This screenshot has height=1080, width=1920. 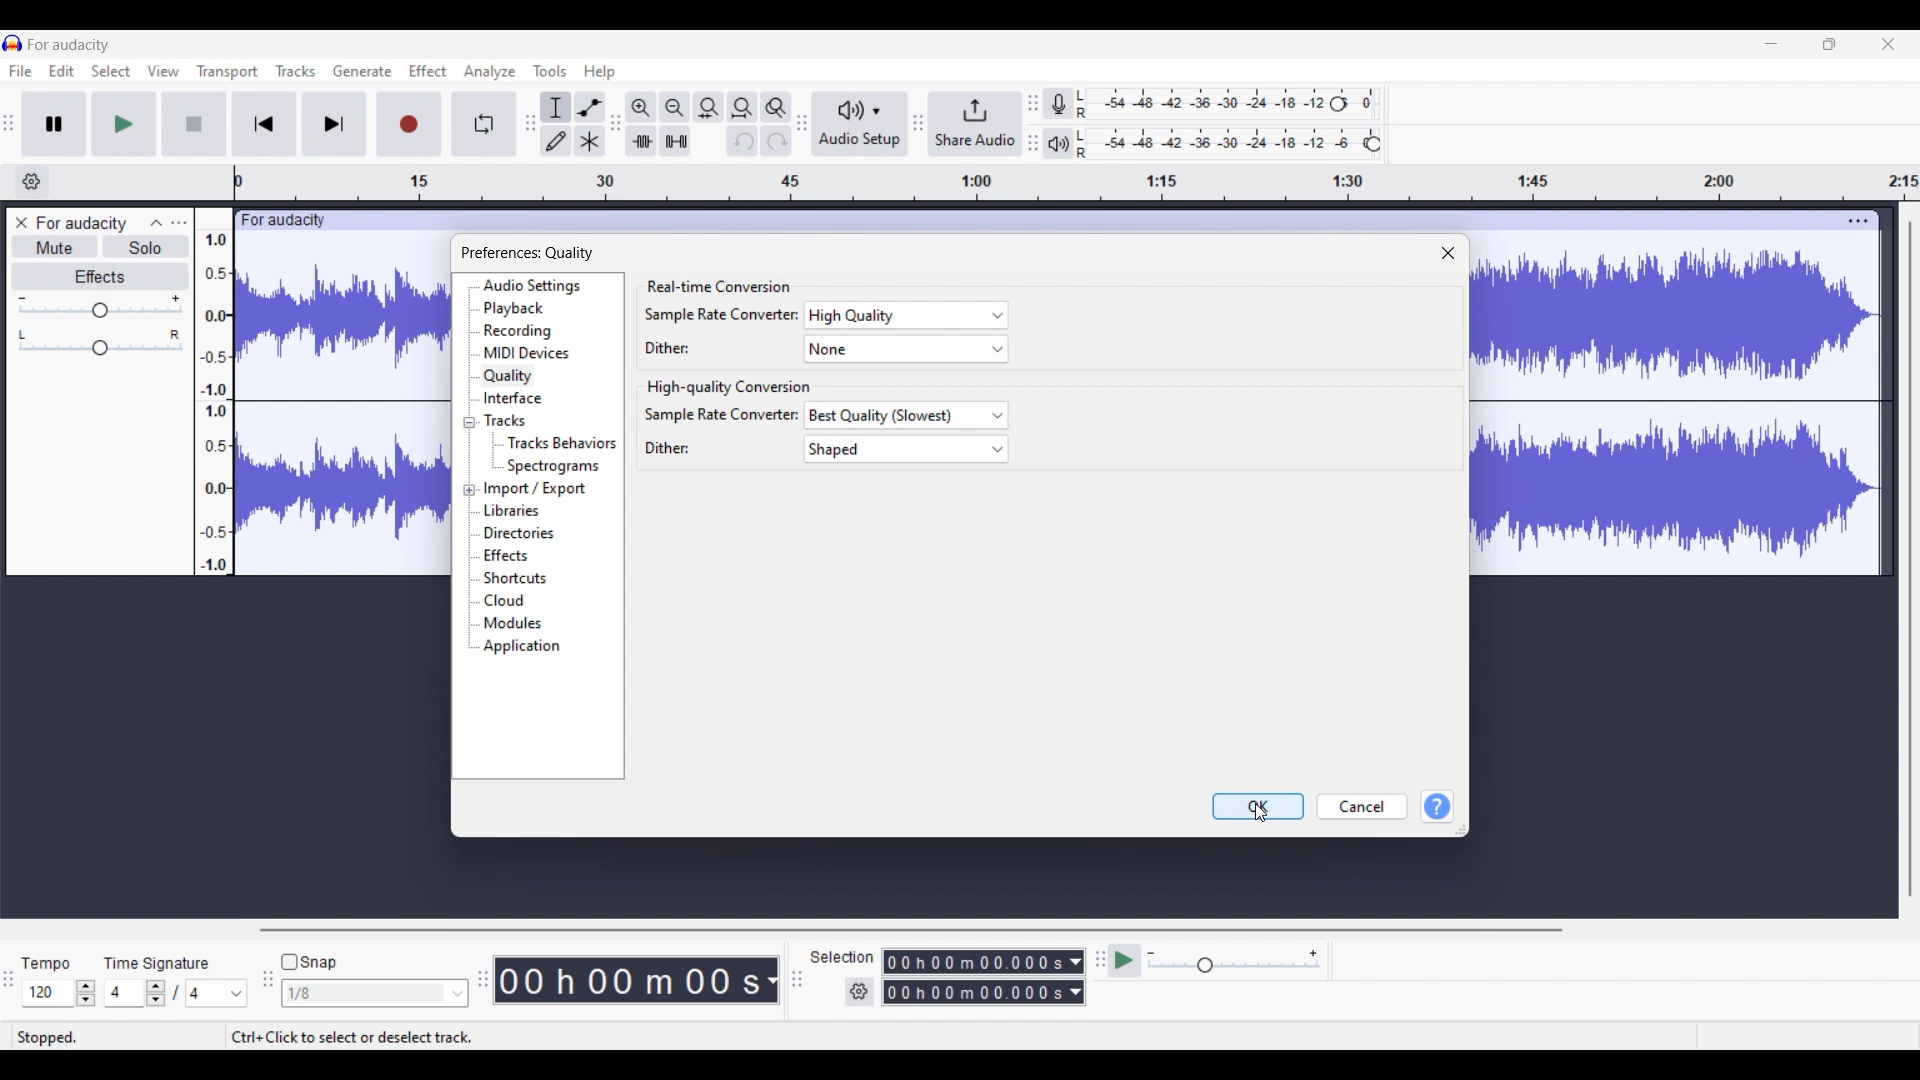 What do you see at coordinates (1234, 961) in the screenshot?
I see `Scale to change playback speed` at bounding box center [1234, 961].